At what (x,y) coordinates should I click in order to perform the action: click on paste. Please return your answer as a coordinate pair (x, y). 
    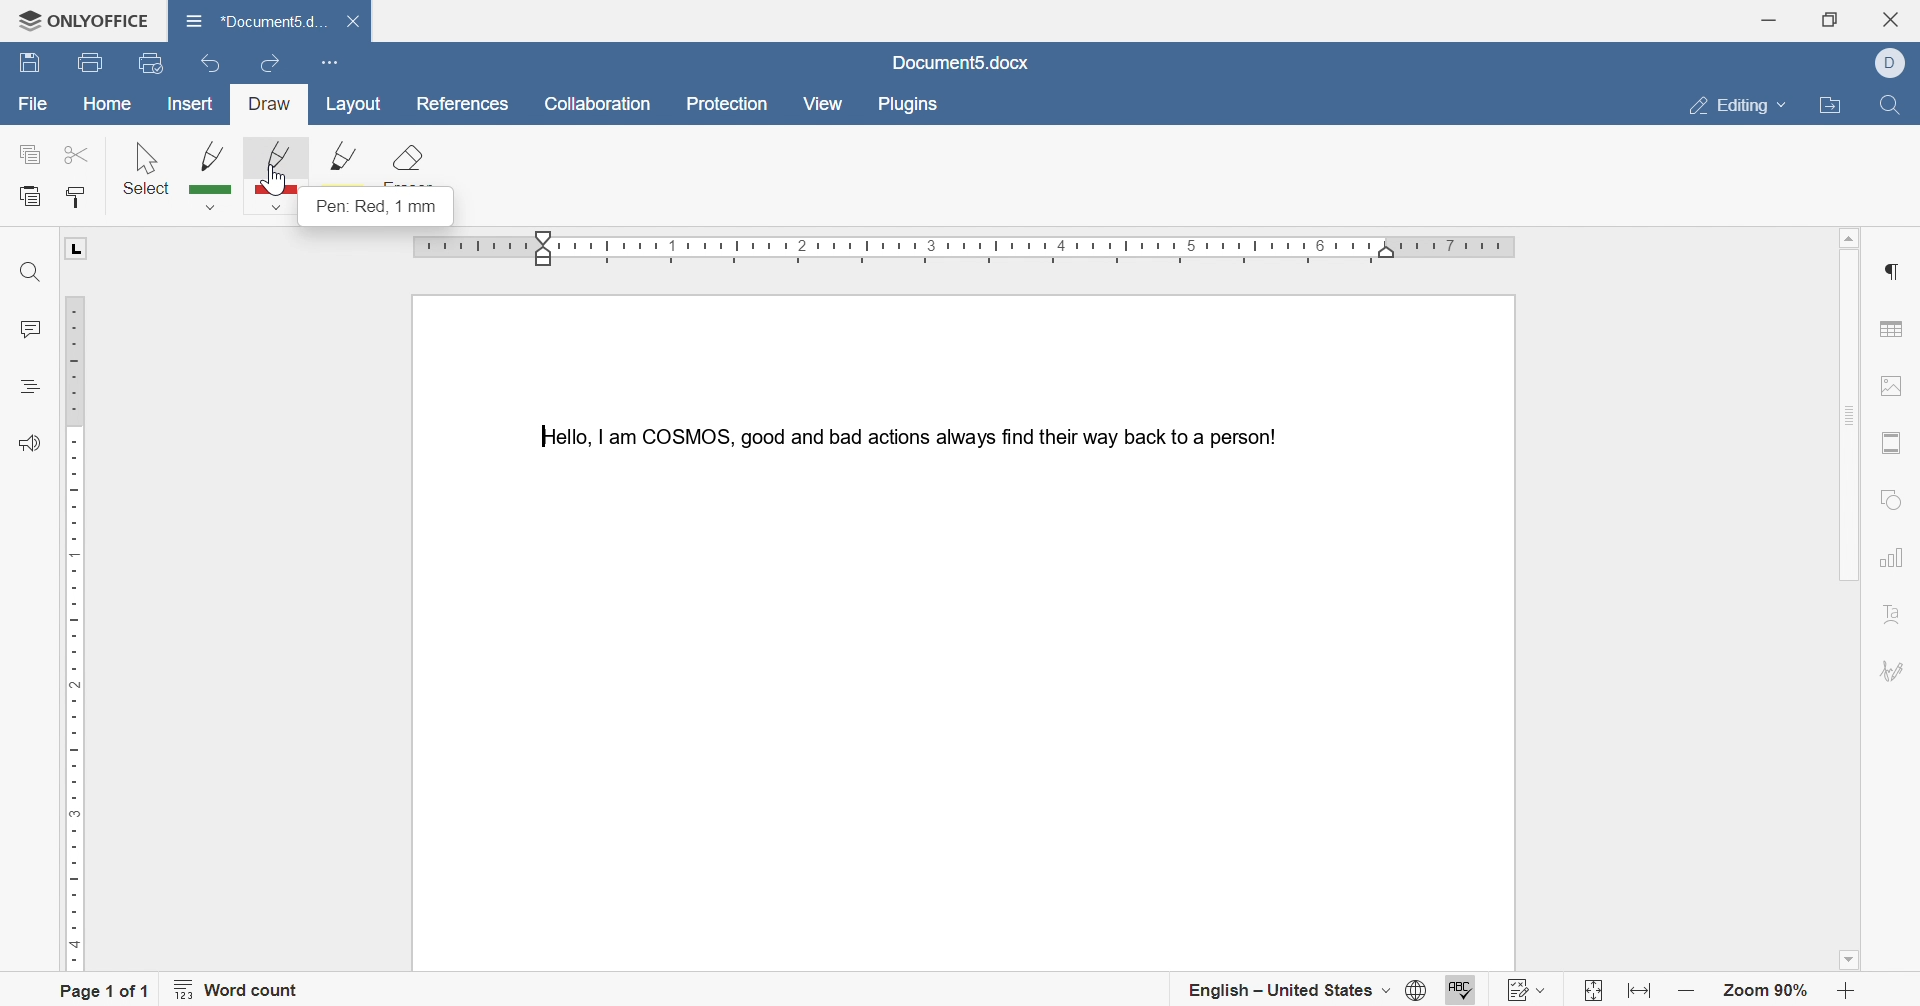
    Looking at the image, I should click on (31, 197).